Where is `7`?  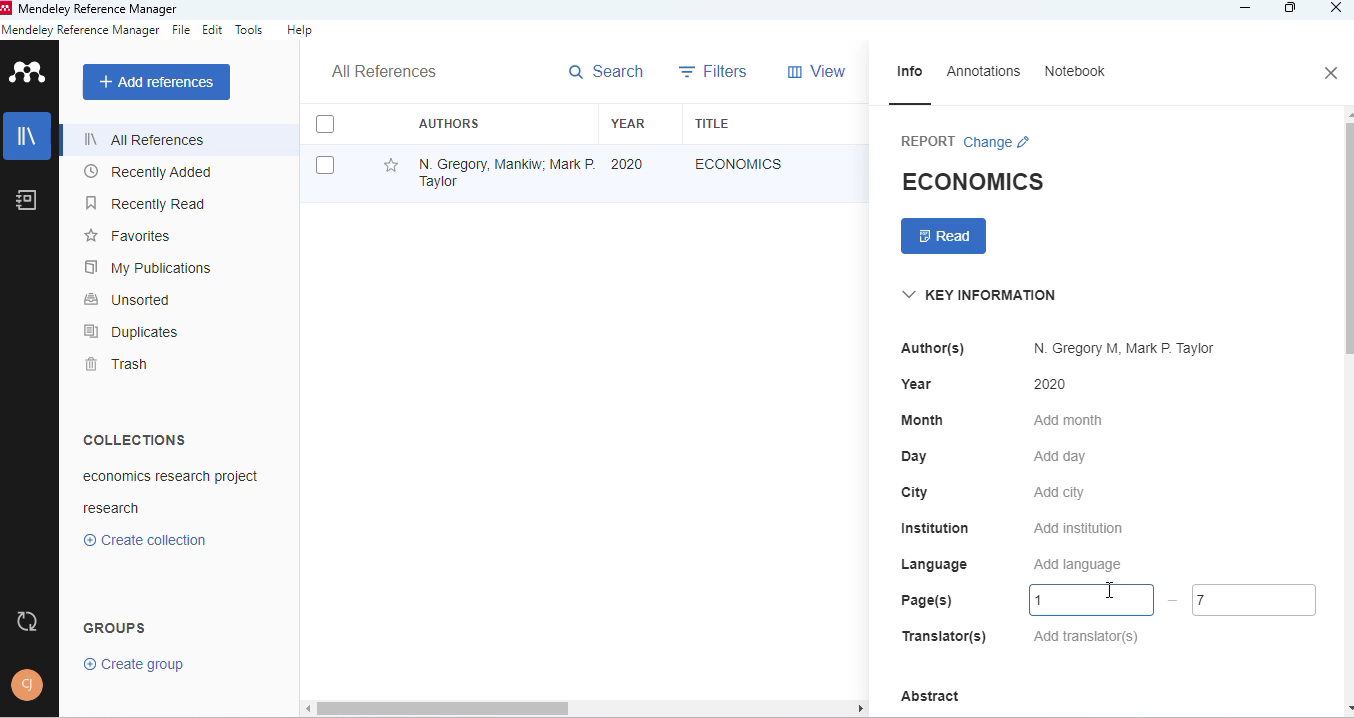 7 is located at coordinates (1255, 600).